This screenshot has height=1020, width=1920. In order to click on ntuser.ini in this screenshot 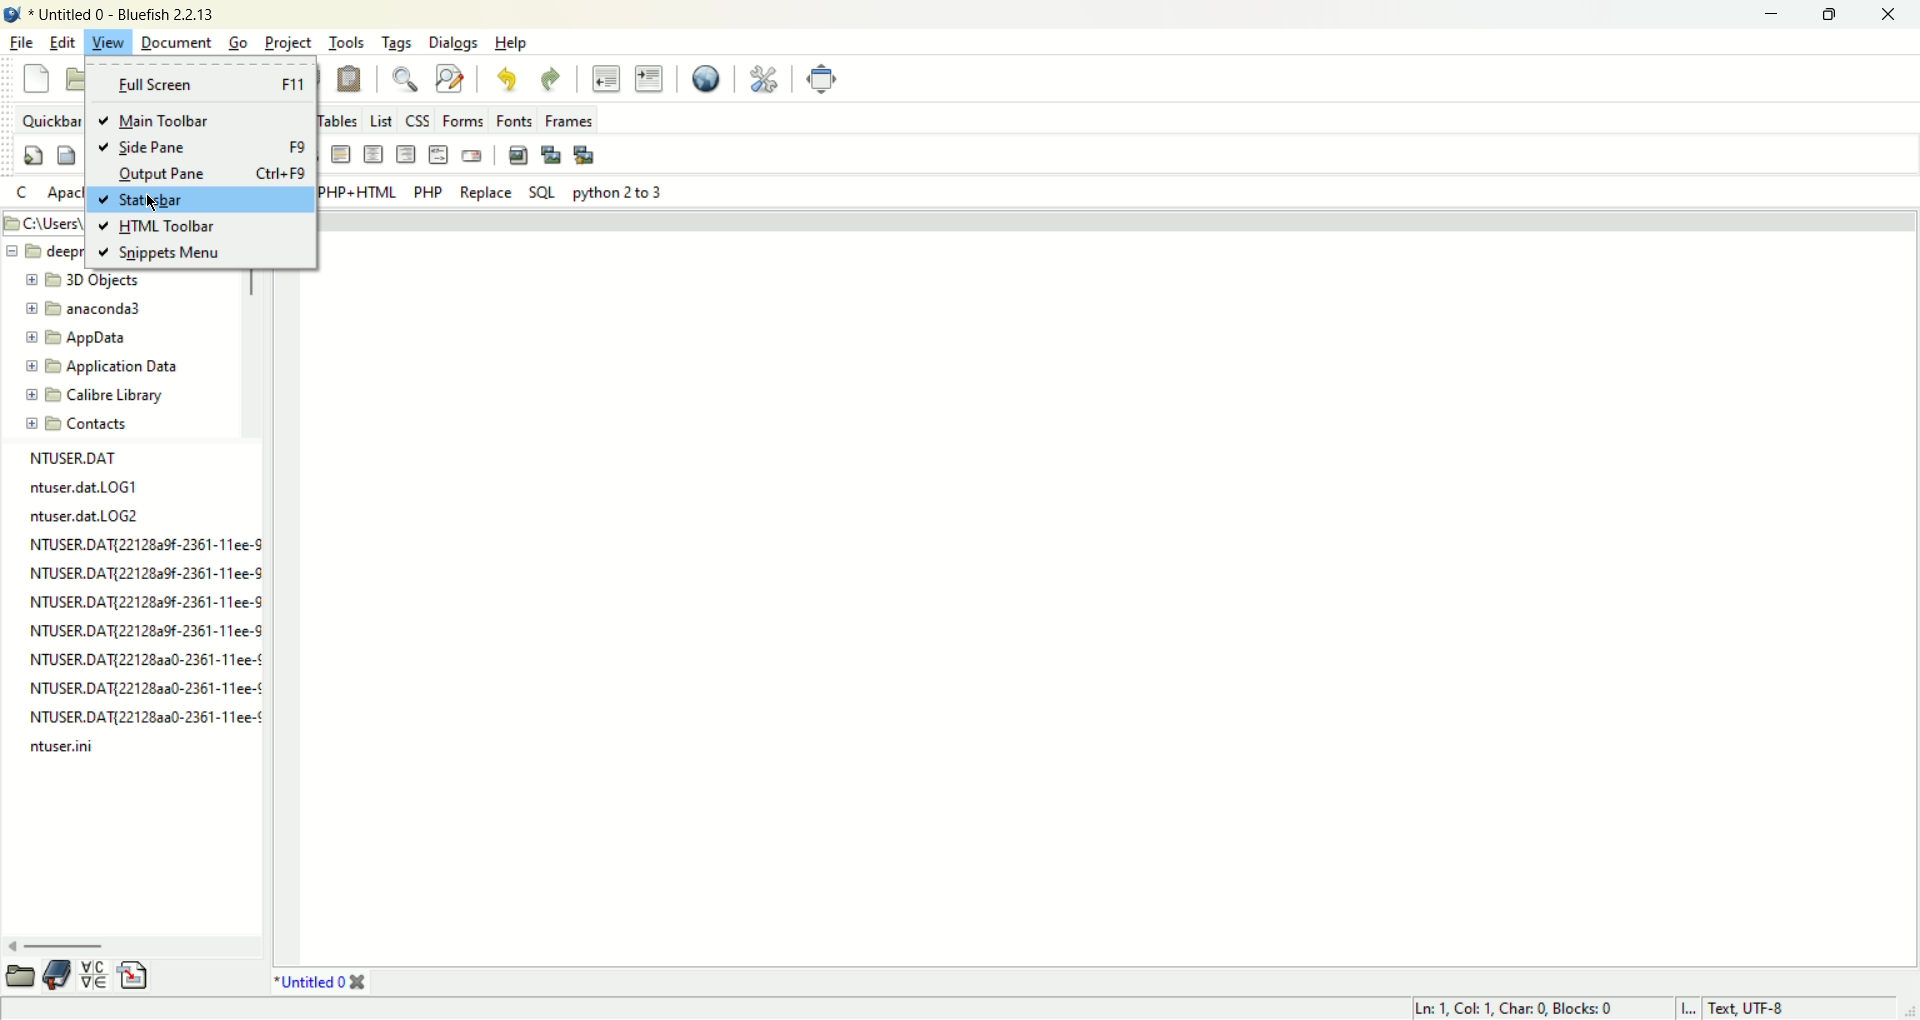, I will do `click(63, 748)`.